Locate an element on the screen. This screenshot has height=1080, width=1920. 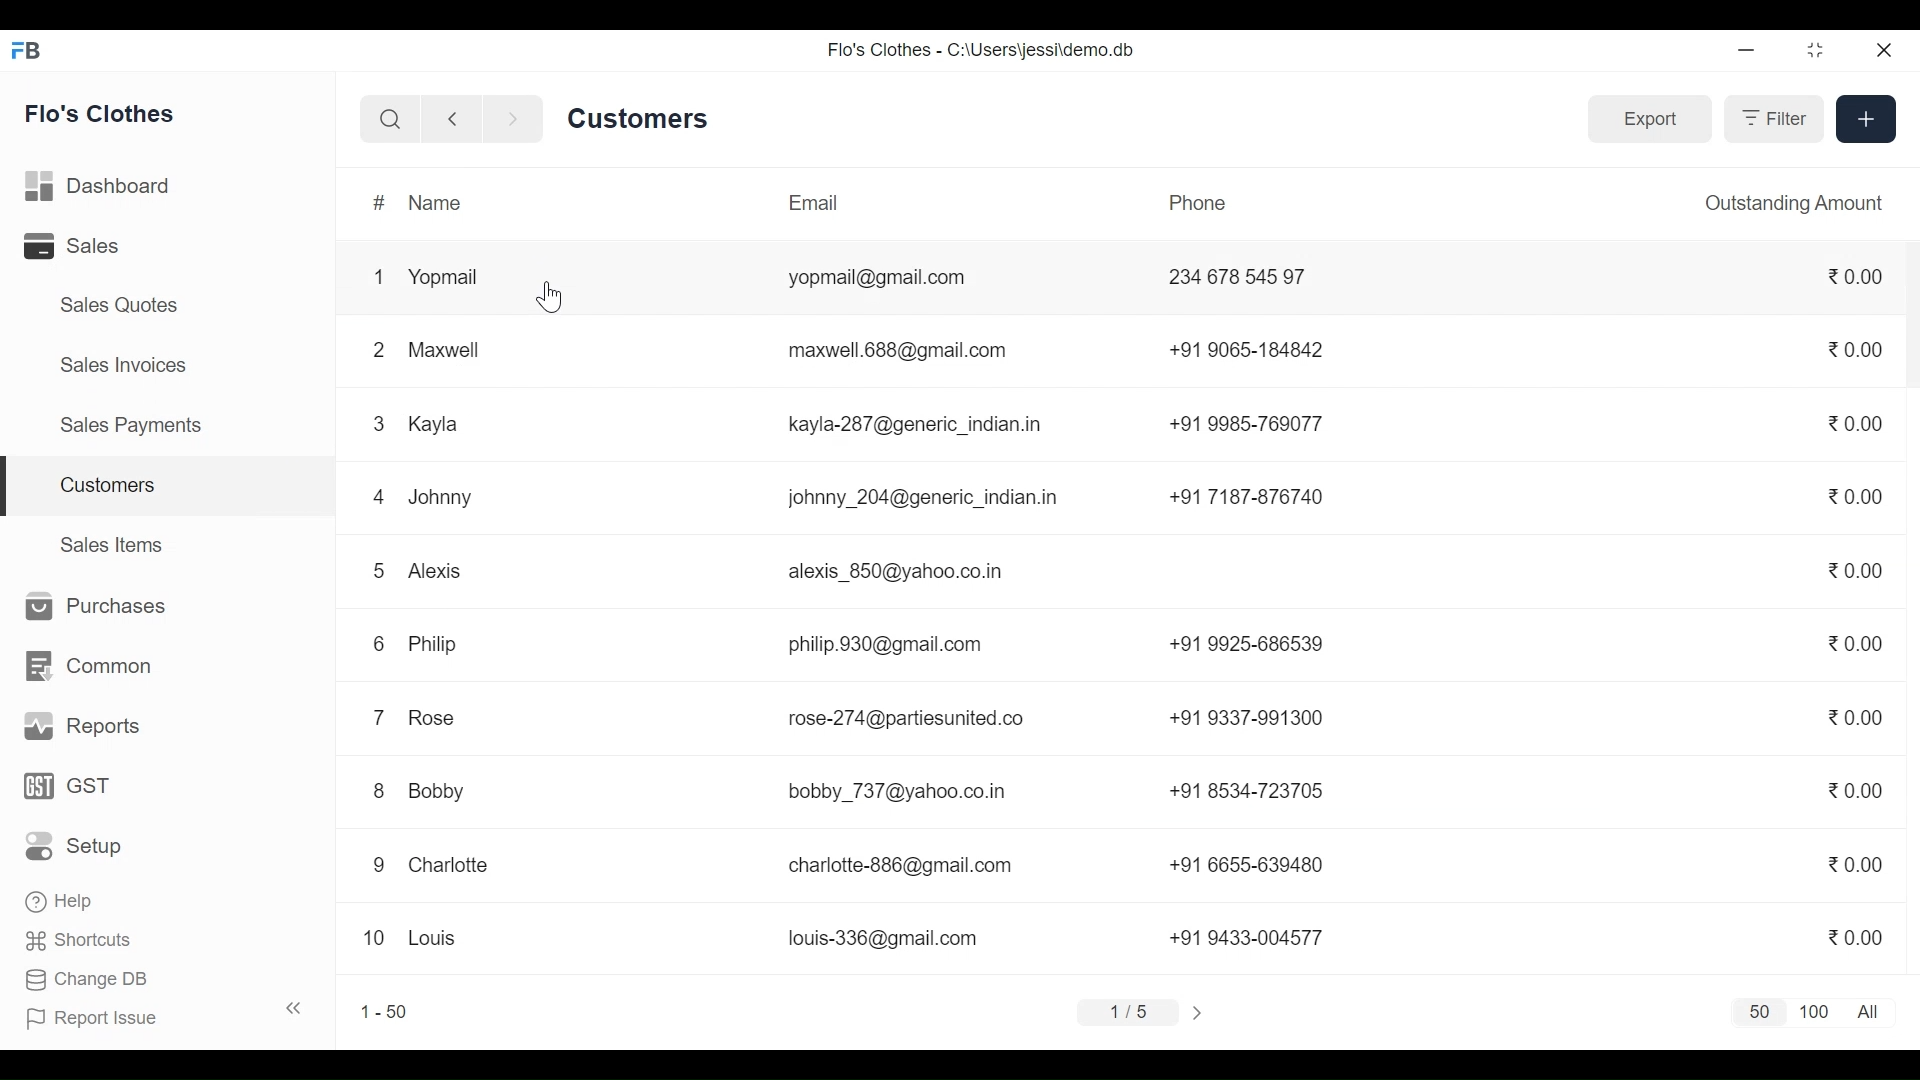
50 is located at coordinates (1760, 1011).